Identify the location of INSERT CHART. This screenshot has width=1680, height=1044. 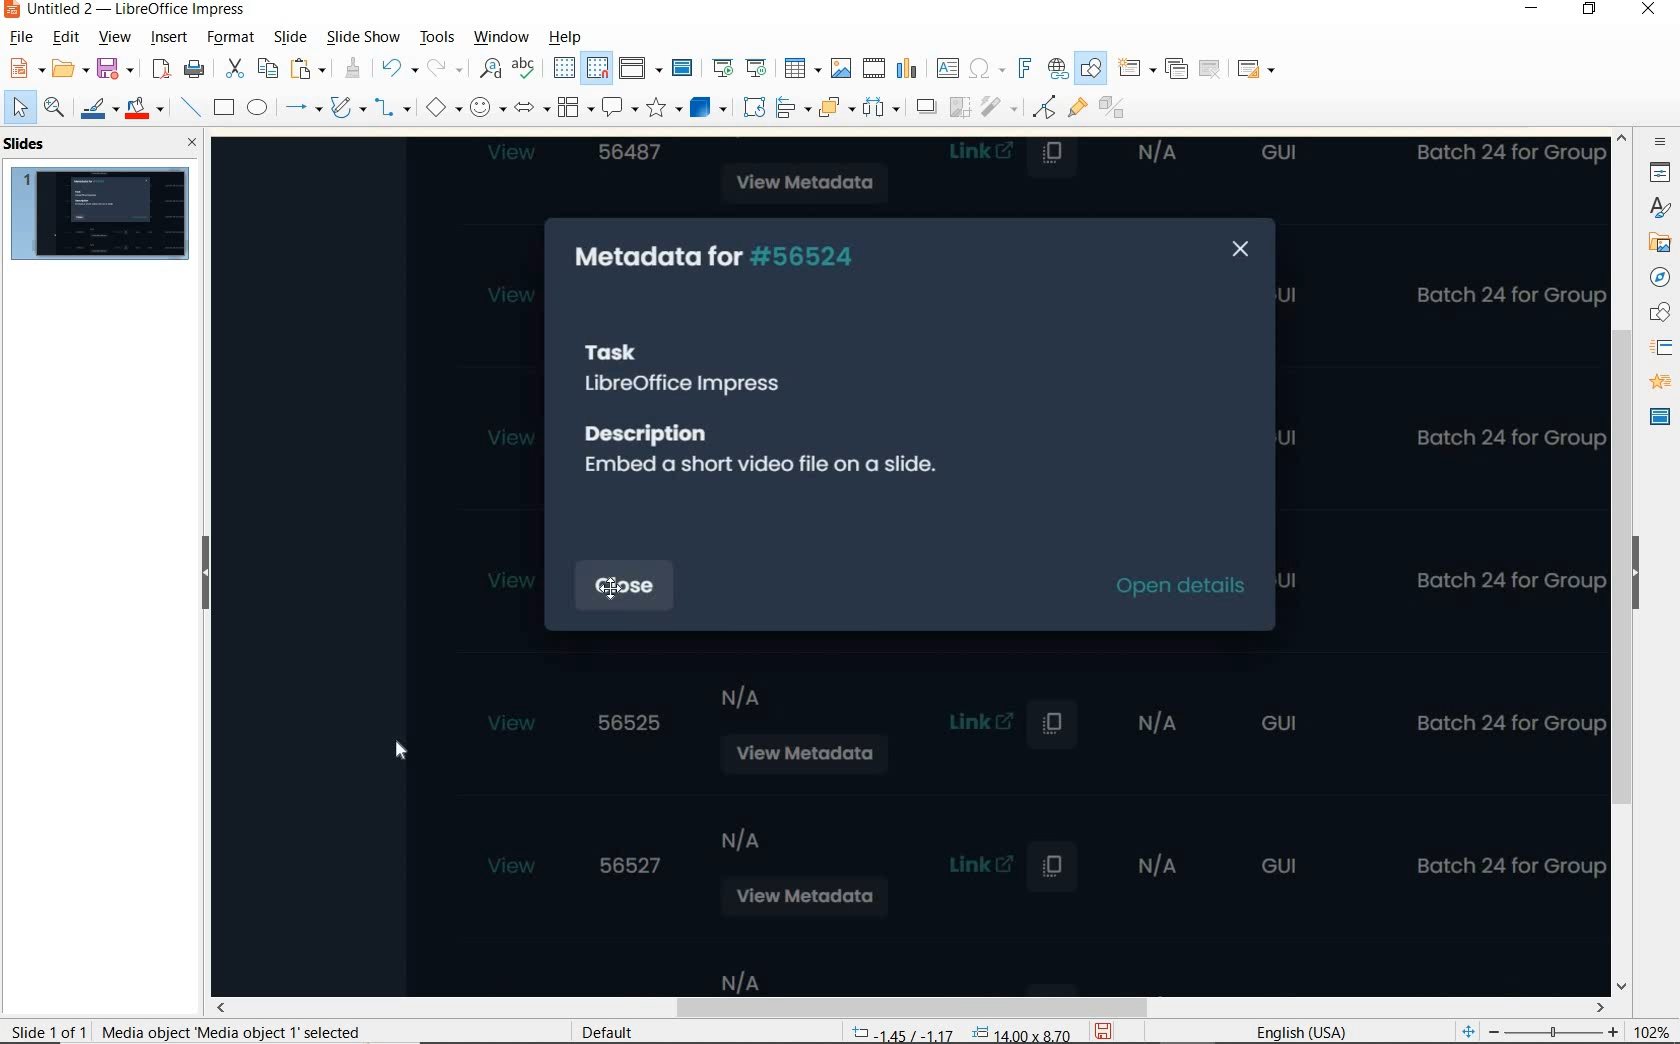
(909, 69).